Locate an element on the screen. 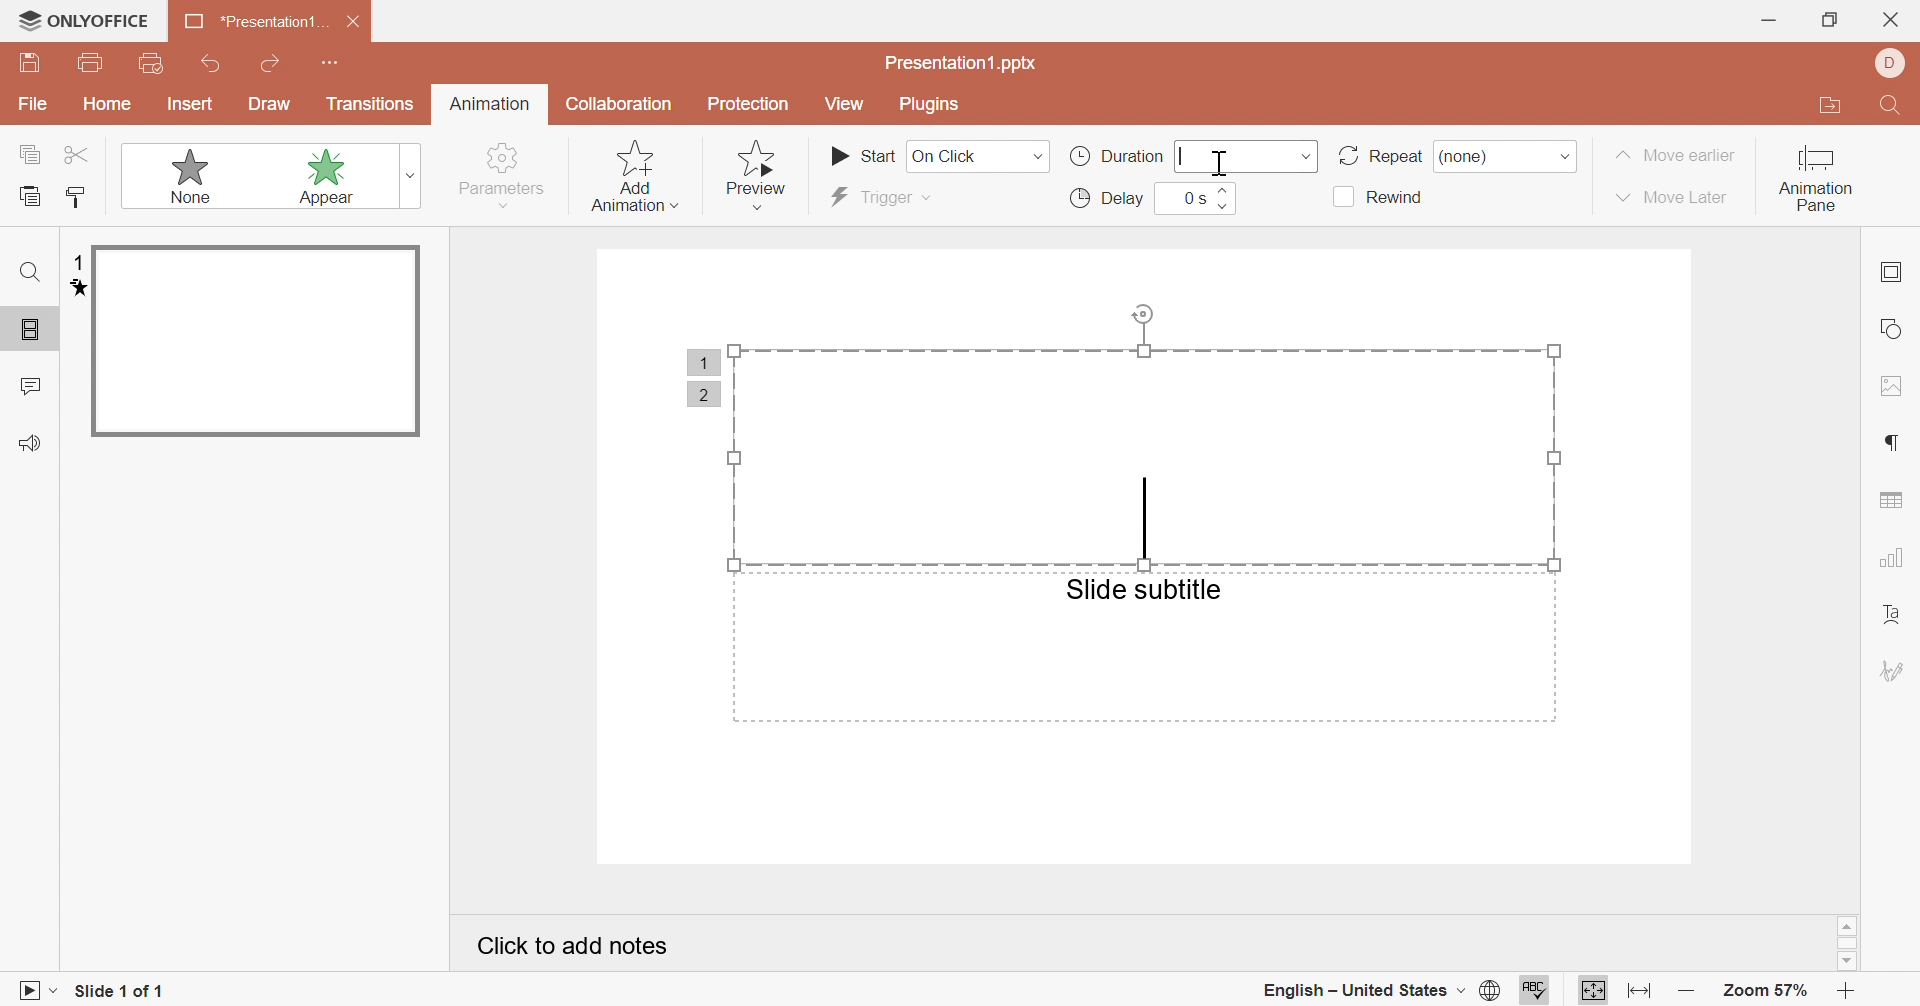 This screenshot has height=1006, width=1920. spell checking is located at coordinates (1539, 994).